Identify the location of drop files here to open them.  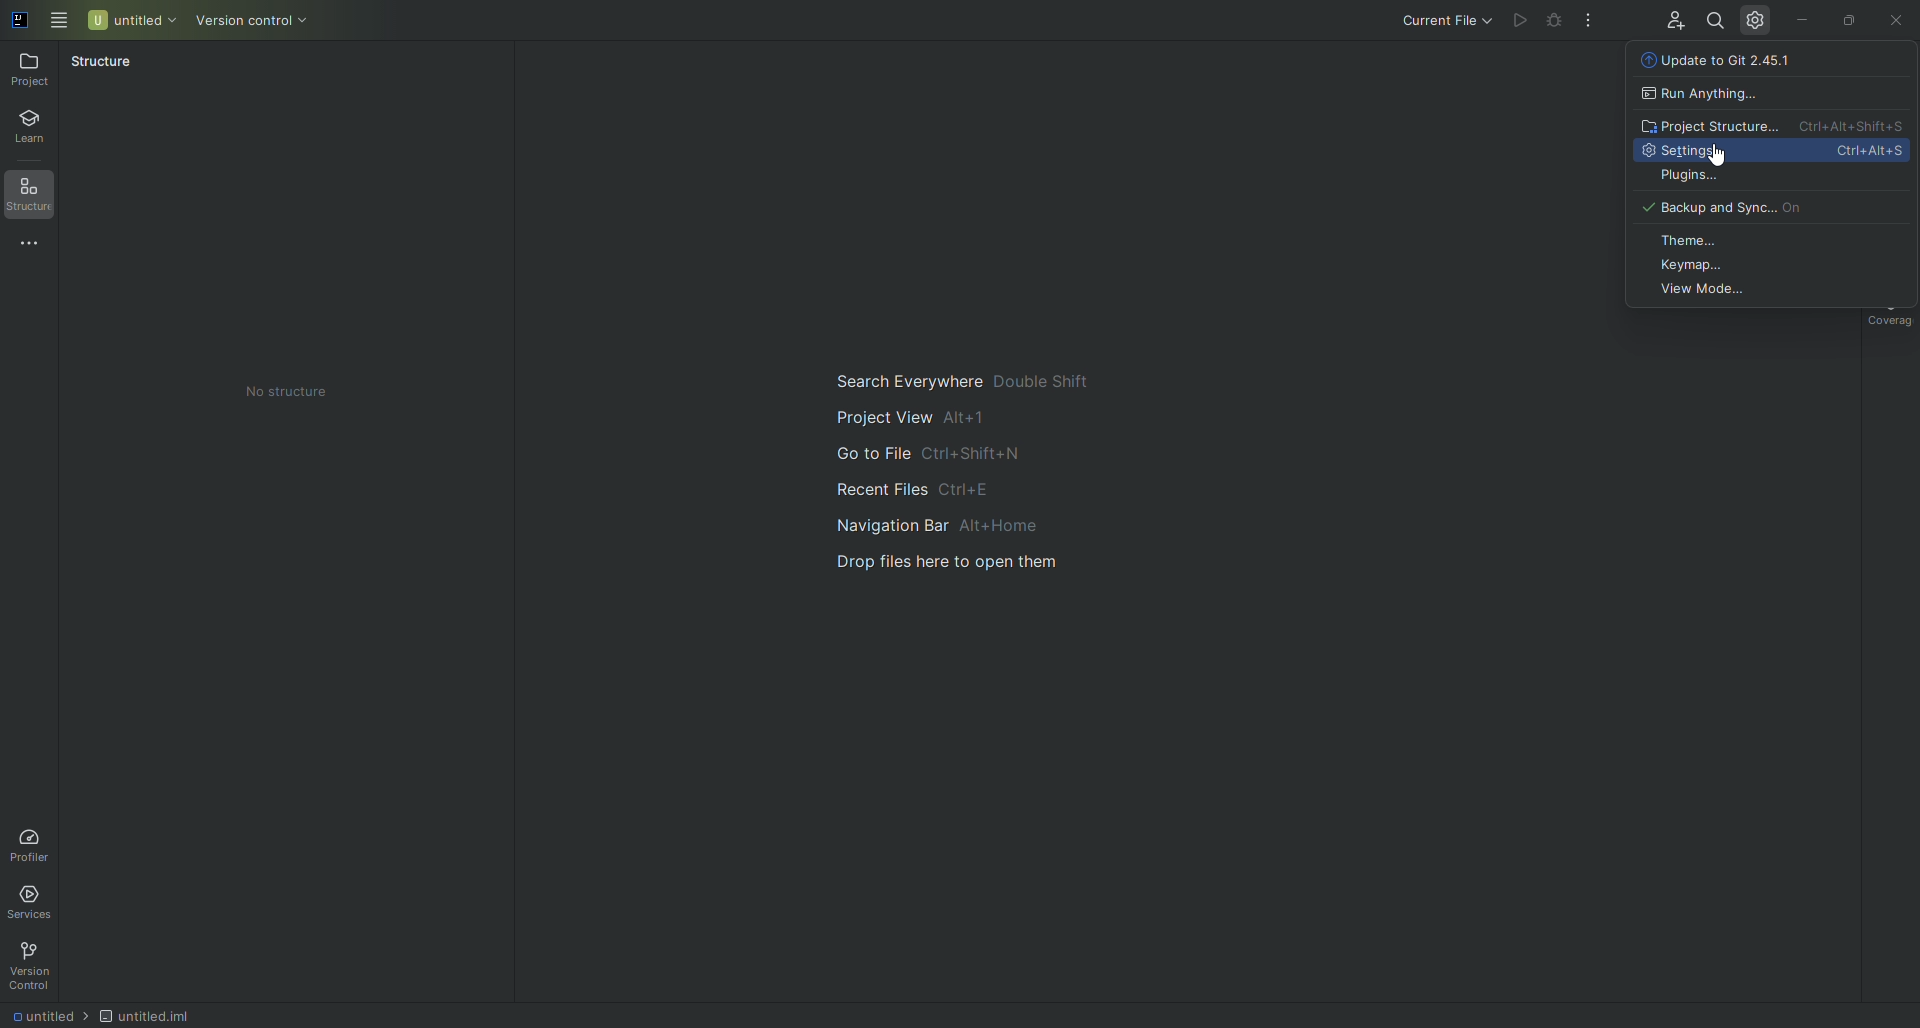
(980, 574).